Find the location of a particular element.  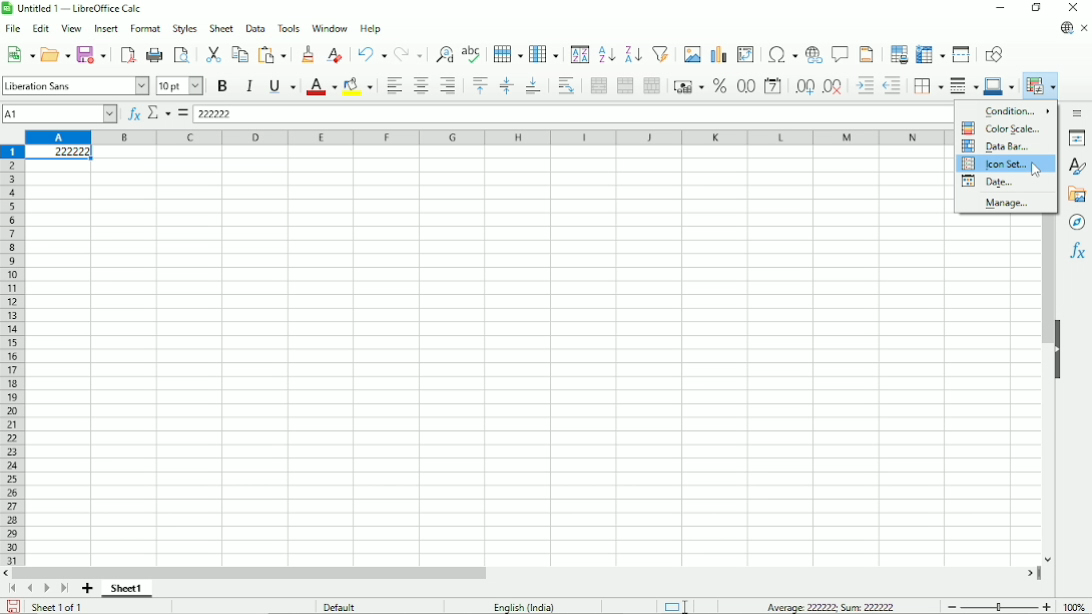

Close document is located at coordinates (1085, 29).